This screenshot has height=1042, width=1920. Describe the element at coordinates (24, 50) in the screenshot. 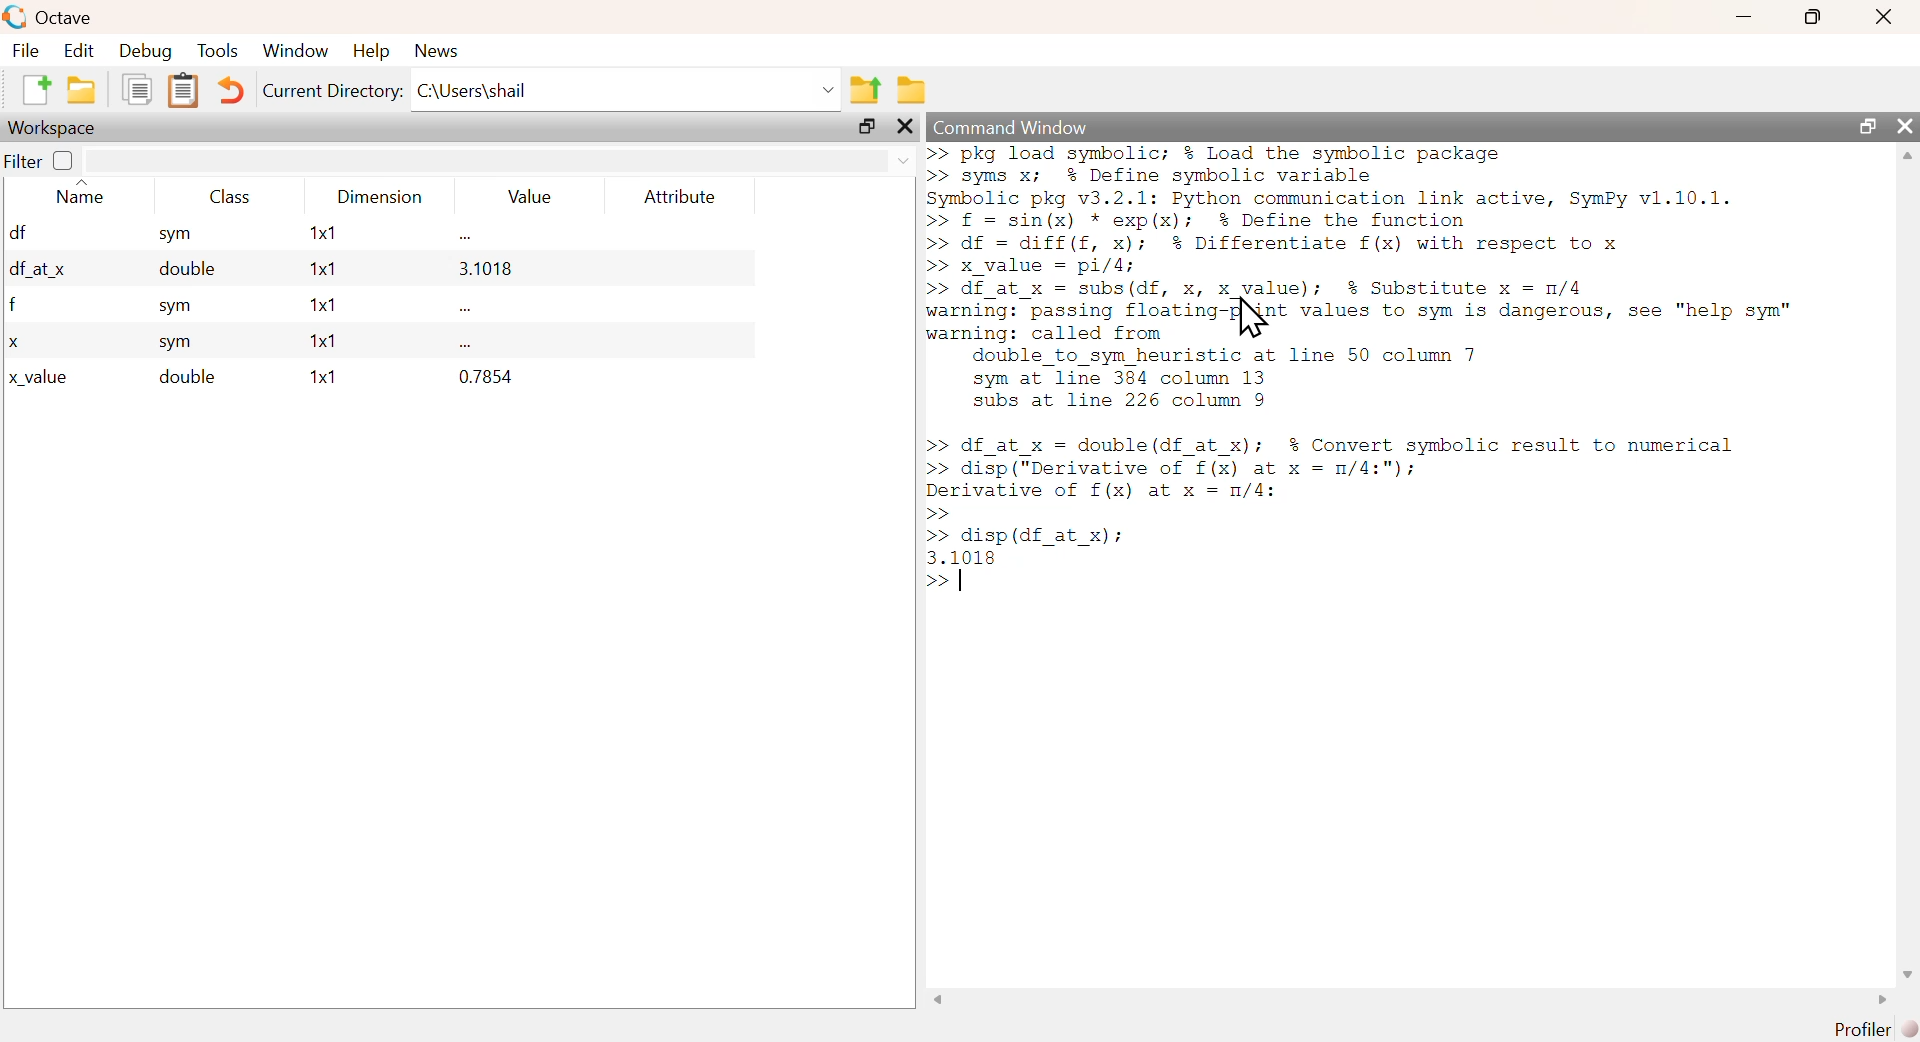

I see `File` at that location.